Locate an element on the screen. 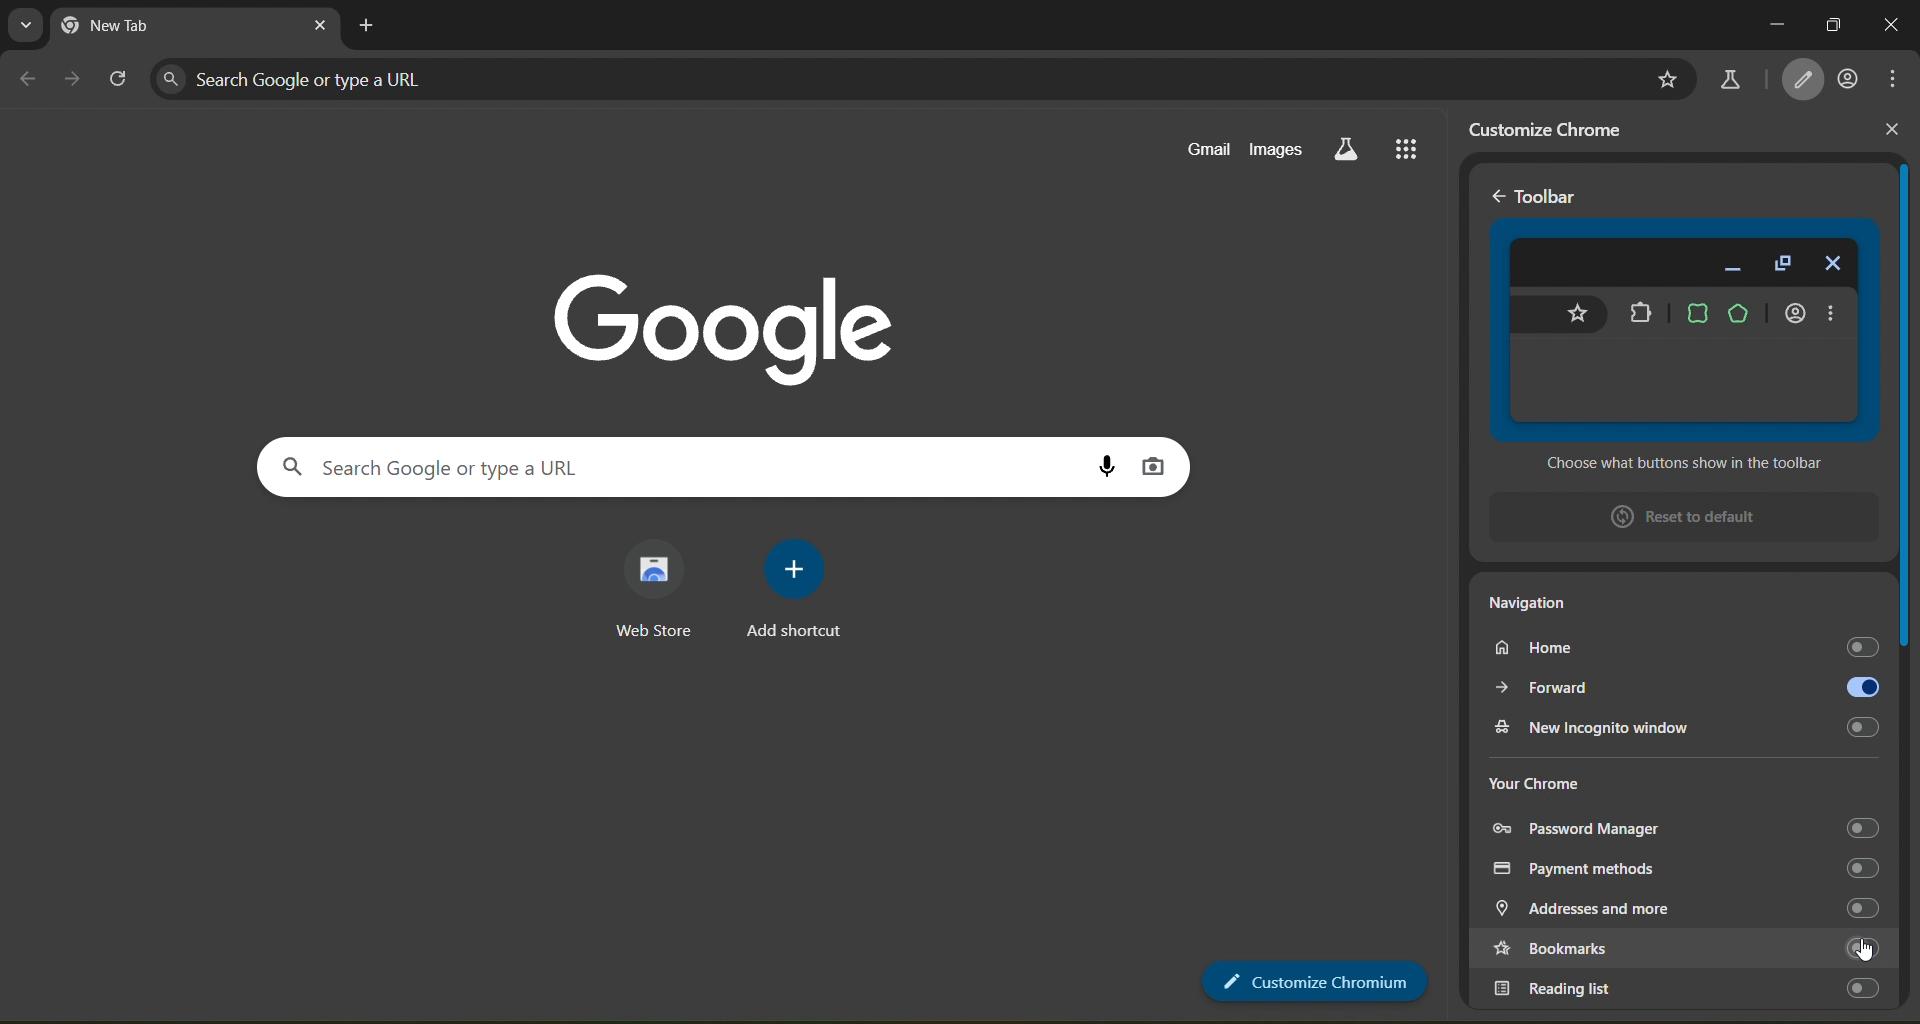 The width and height of the screenshot is (1920, 1024). your chrome is located at coordinates (1535, 780).